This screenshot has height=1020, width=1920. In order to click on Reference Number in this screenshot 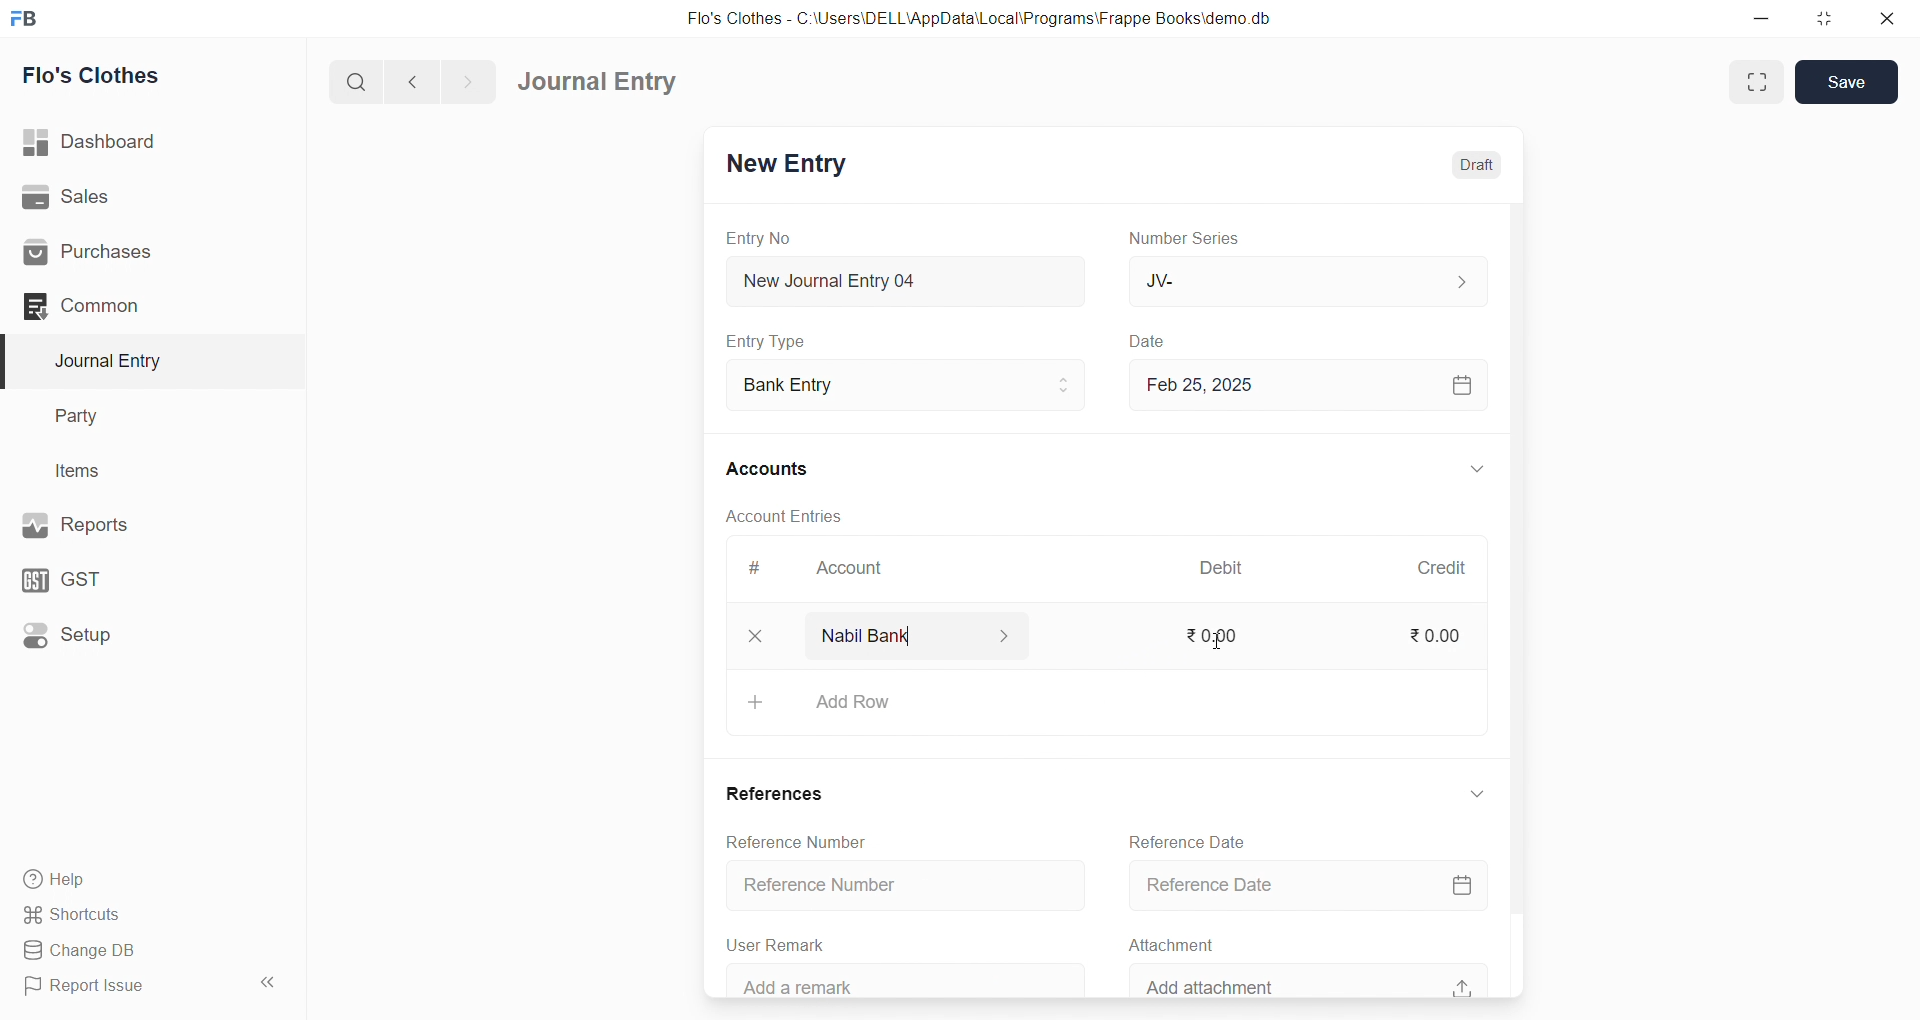, I will do `click(780, 839)`.